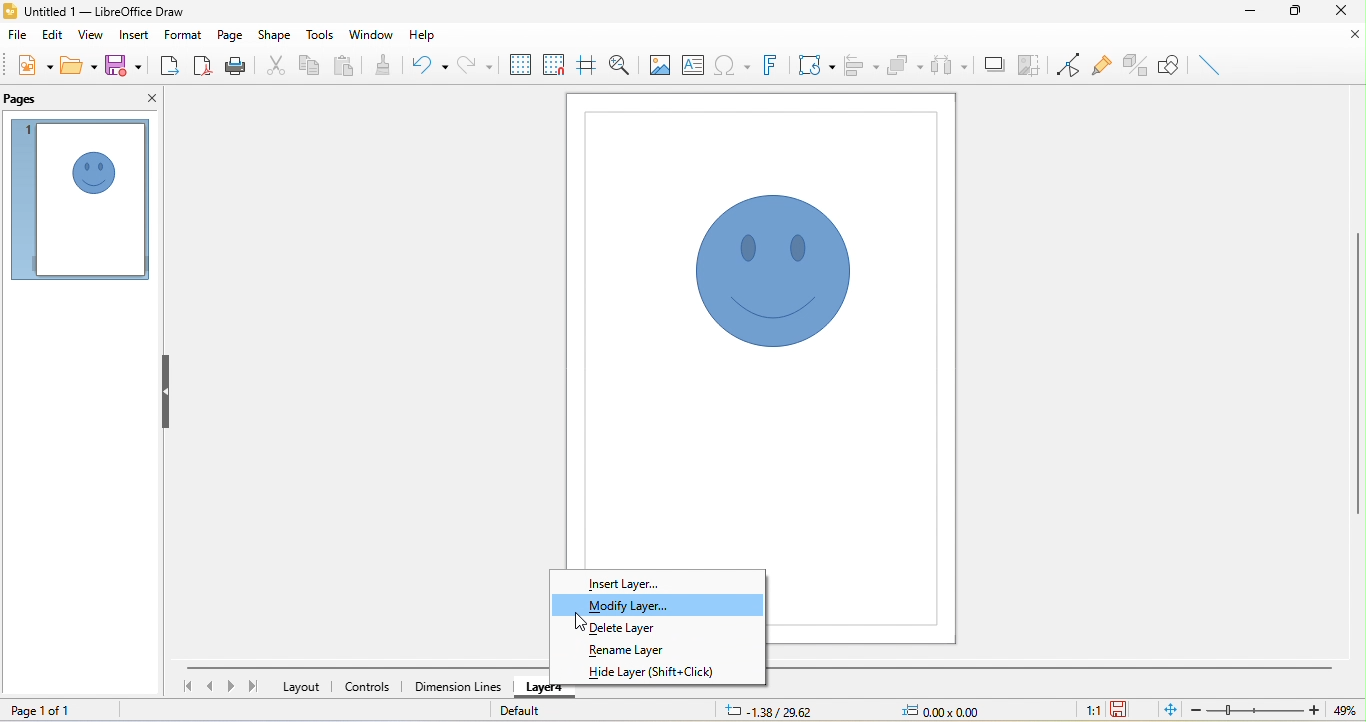 Image resolution: width=1366 pixels, height=722 pixels. I want to click on cut, so click(274, 64).